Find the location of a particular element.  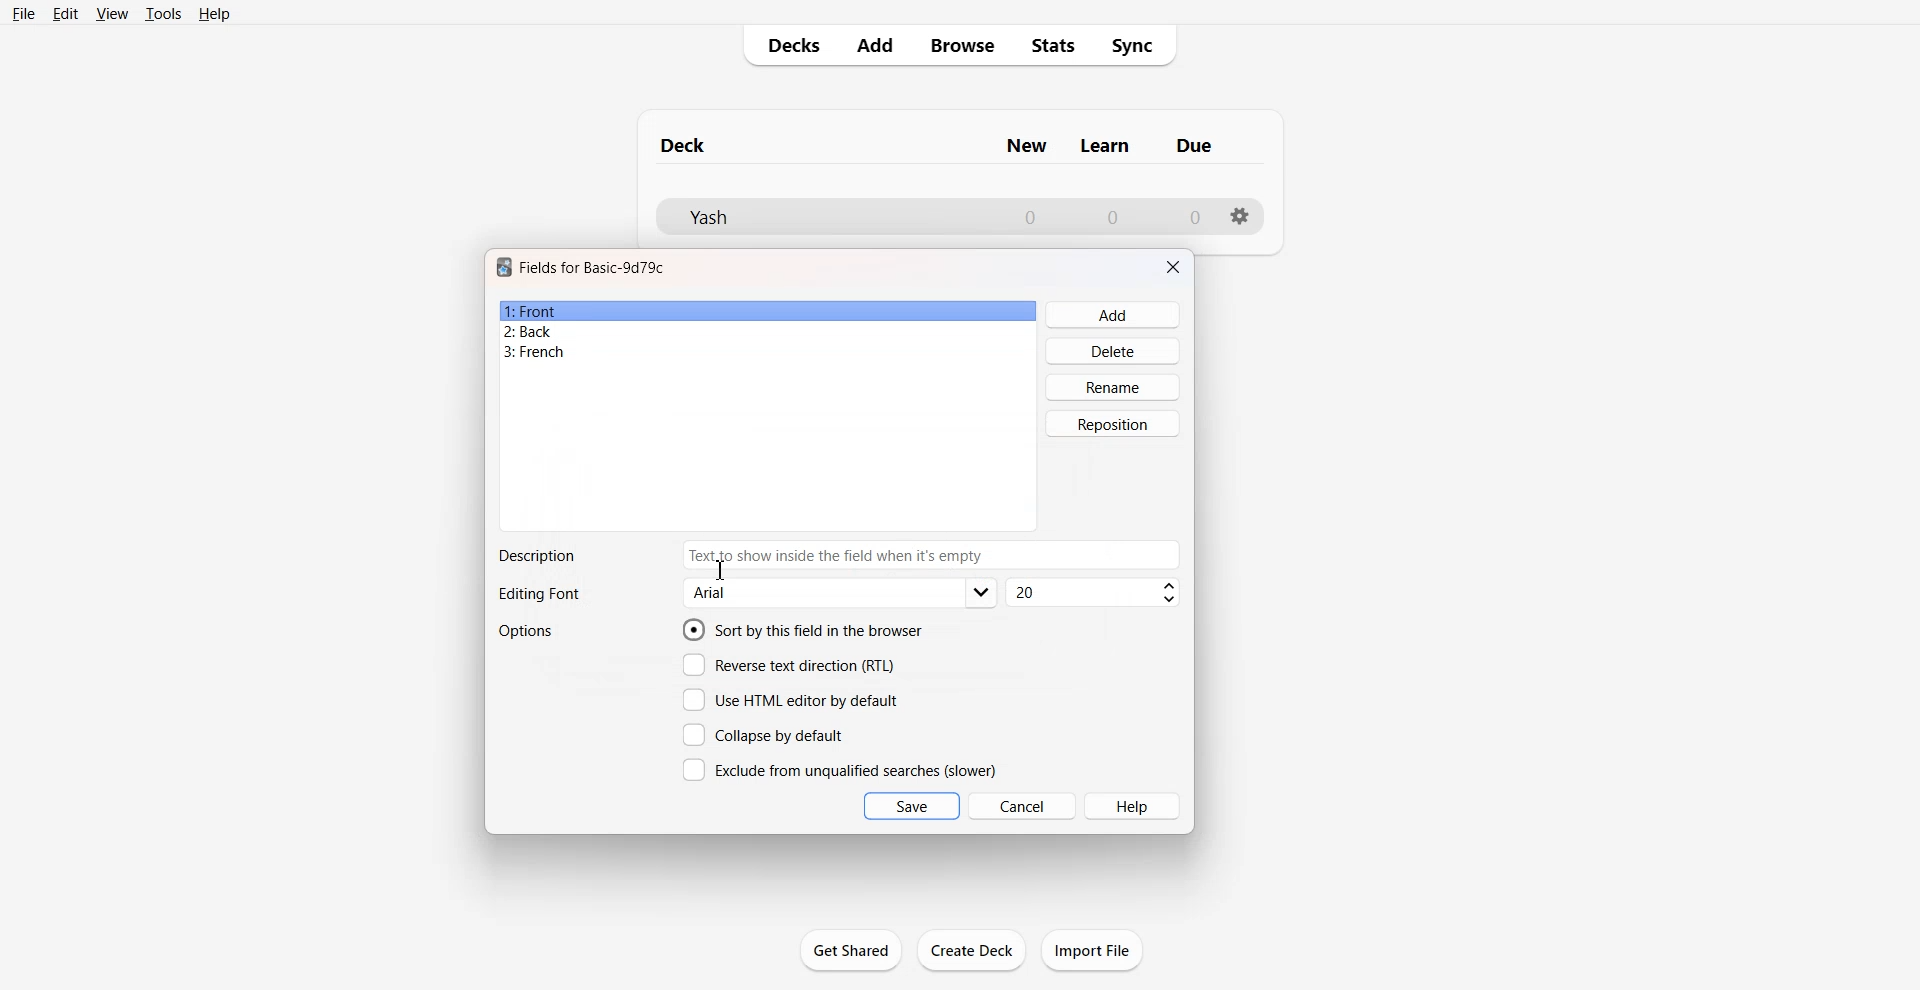

Collapse by default is located at coordinates (767, 734).